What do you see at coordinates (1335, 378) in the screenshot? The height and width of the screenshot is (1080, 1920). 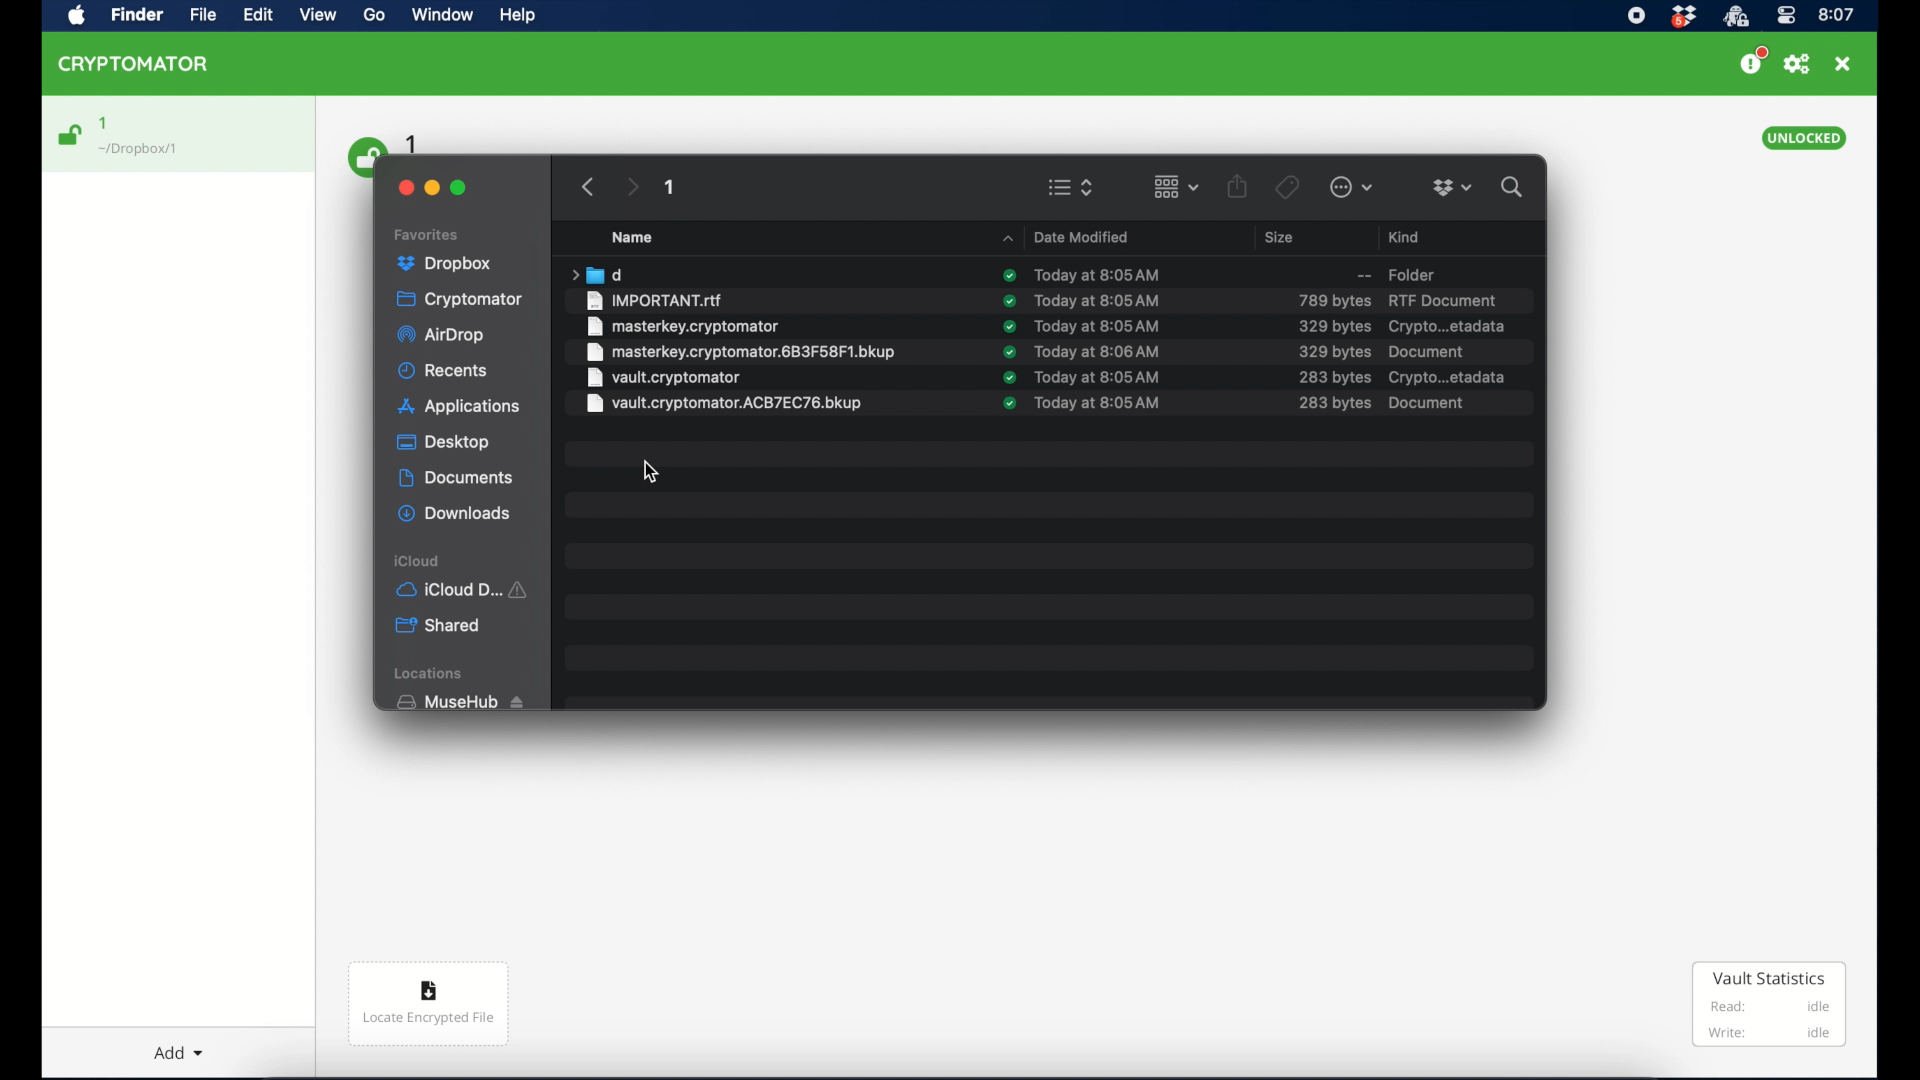 I see `size` at bounding box center [1335, 378].